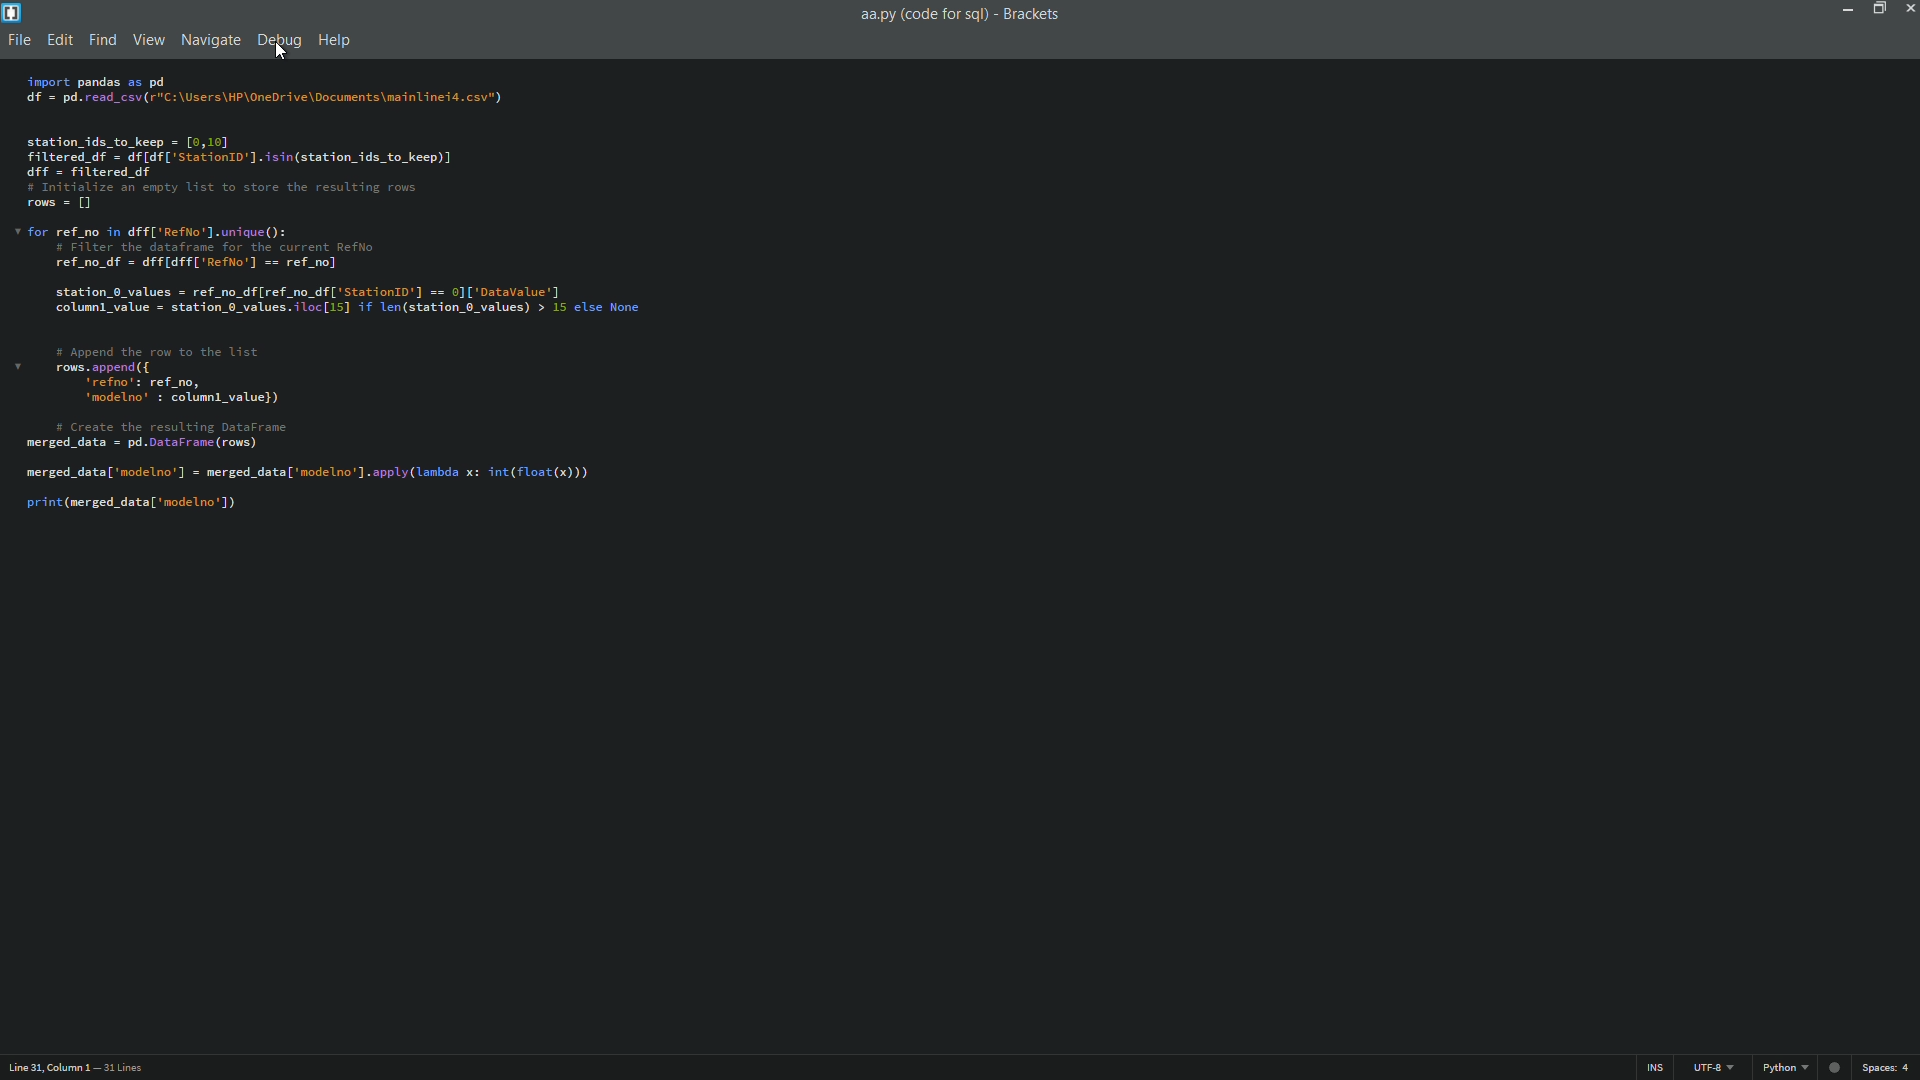 The height and width of the screenshot is (1080, 1920). What do you see at coordinates (335, 41) in the screenshot?
I see `Help menu` at bounding box center [335, 41].